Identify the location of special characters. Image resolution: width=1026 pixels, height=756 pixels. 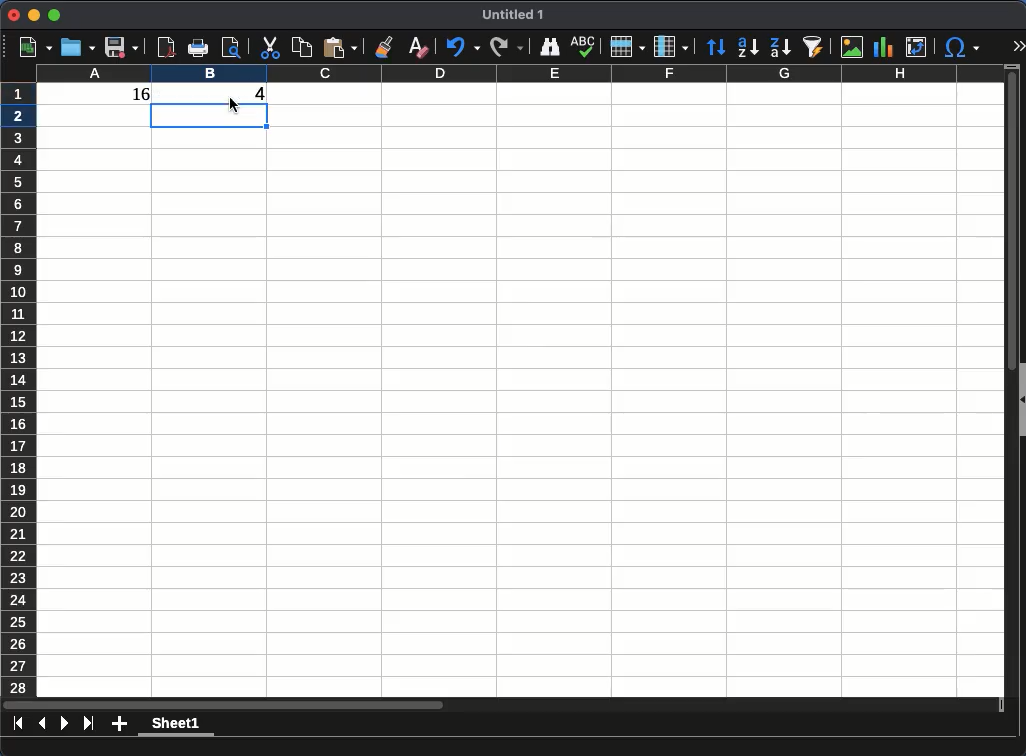
(961, 48).